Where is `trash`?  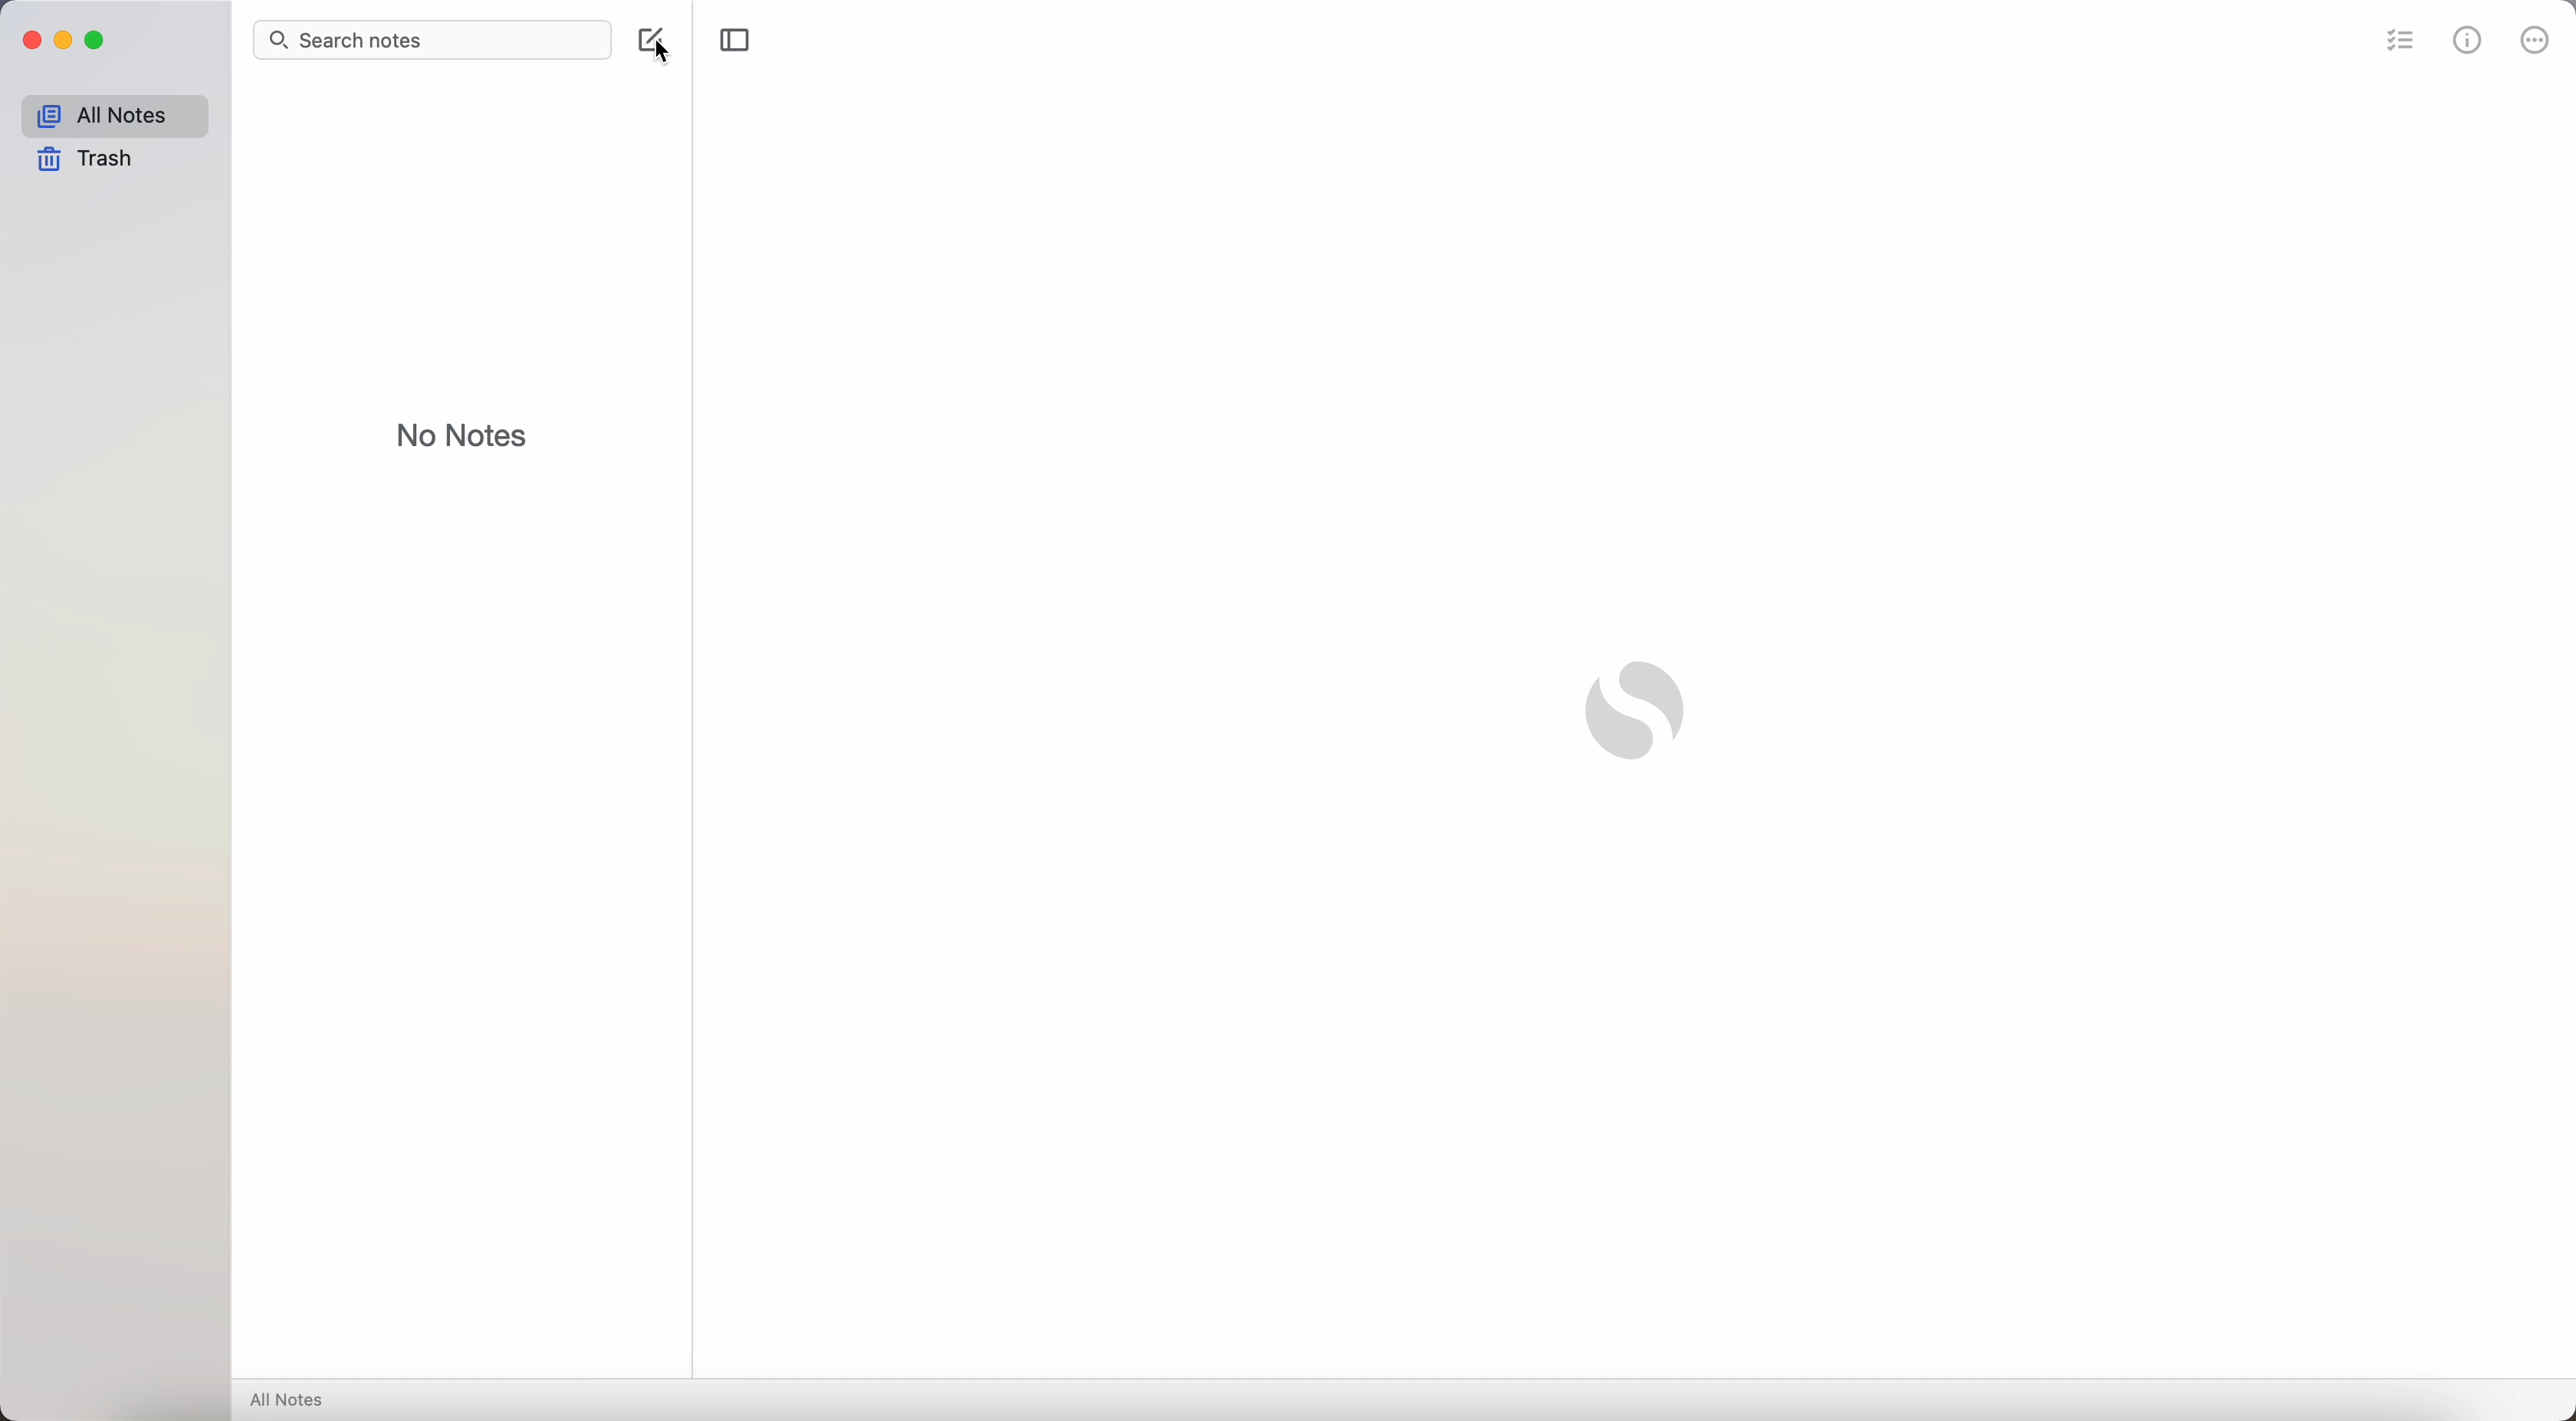
trash is located at coordinates (87, 161).